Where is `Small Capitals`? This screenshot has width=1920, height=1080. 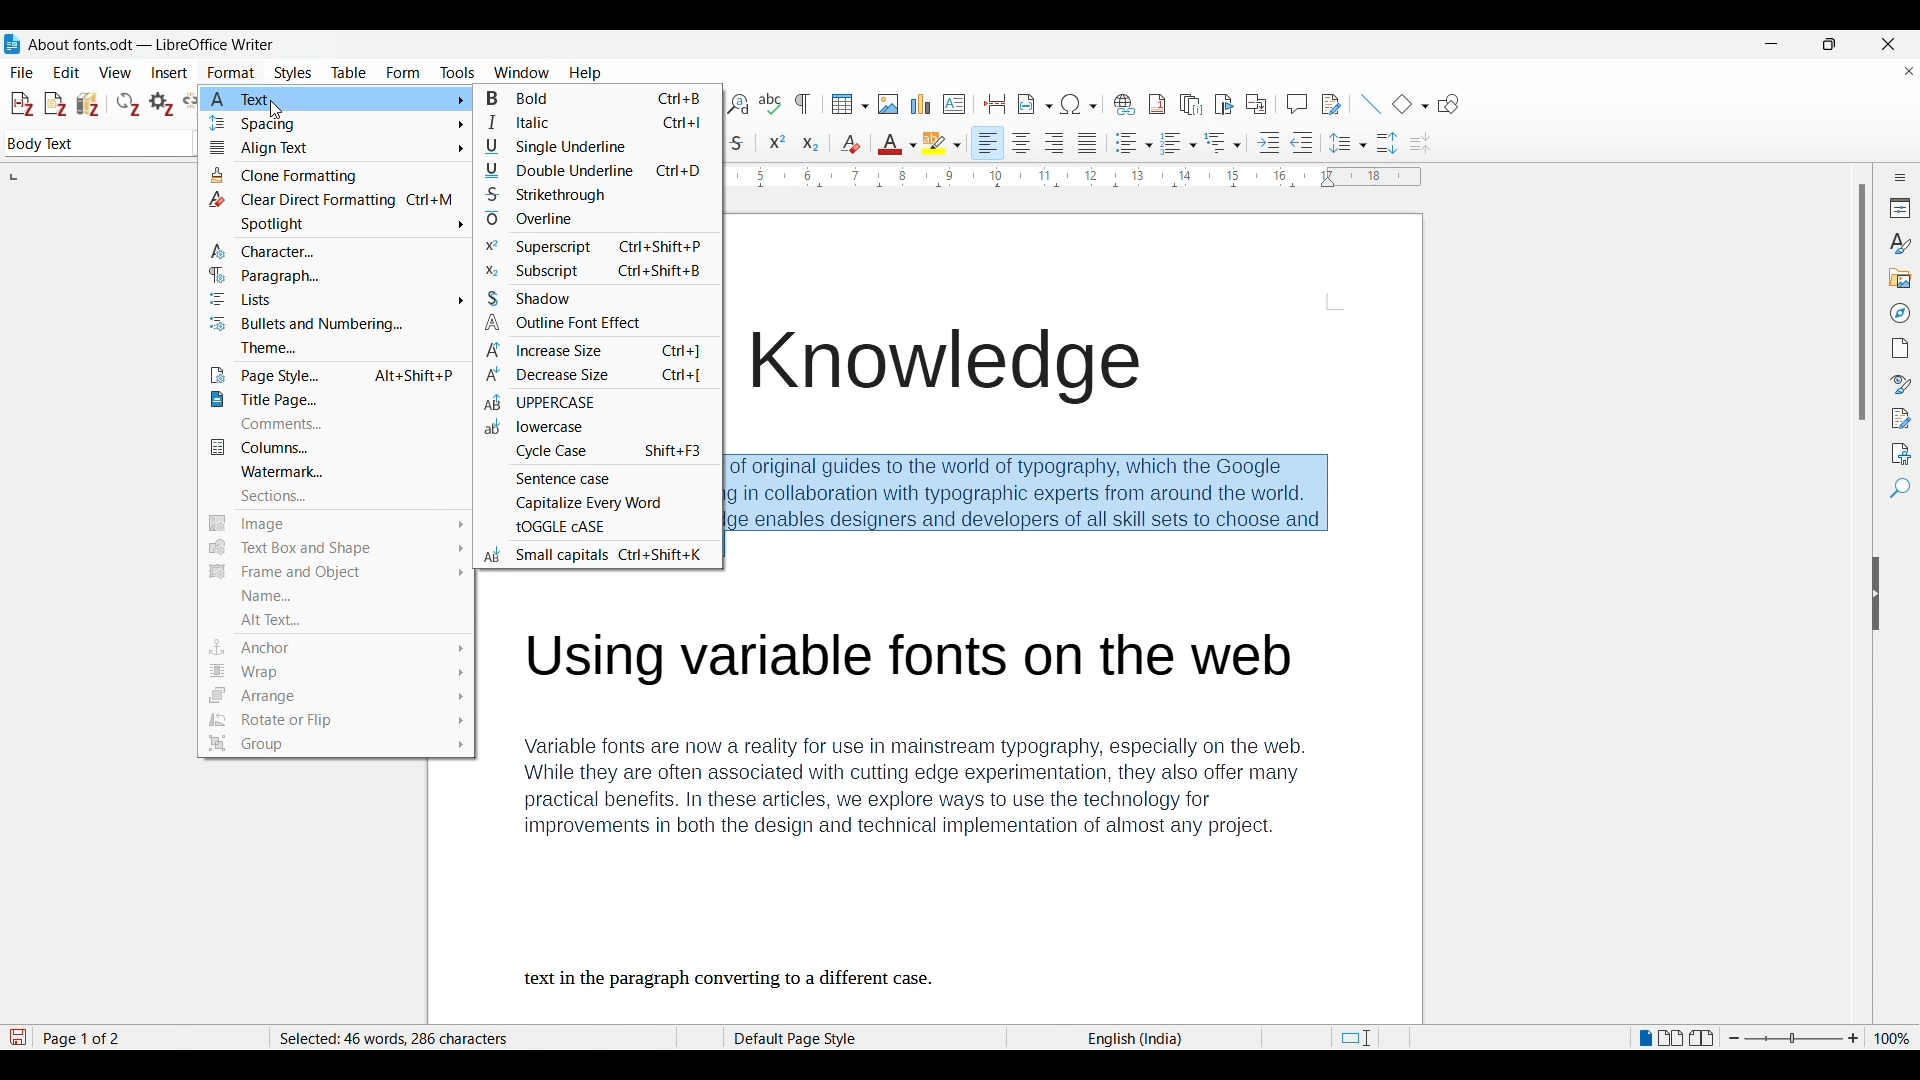 Small Capitals is located at coordinates (604, 553).